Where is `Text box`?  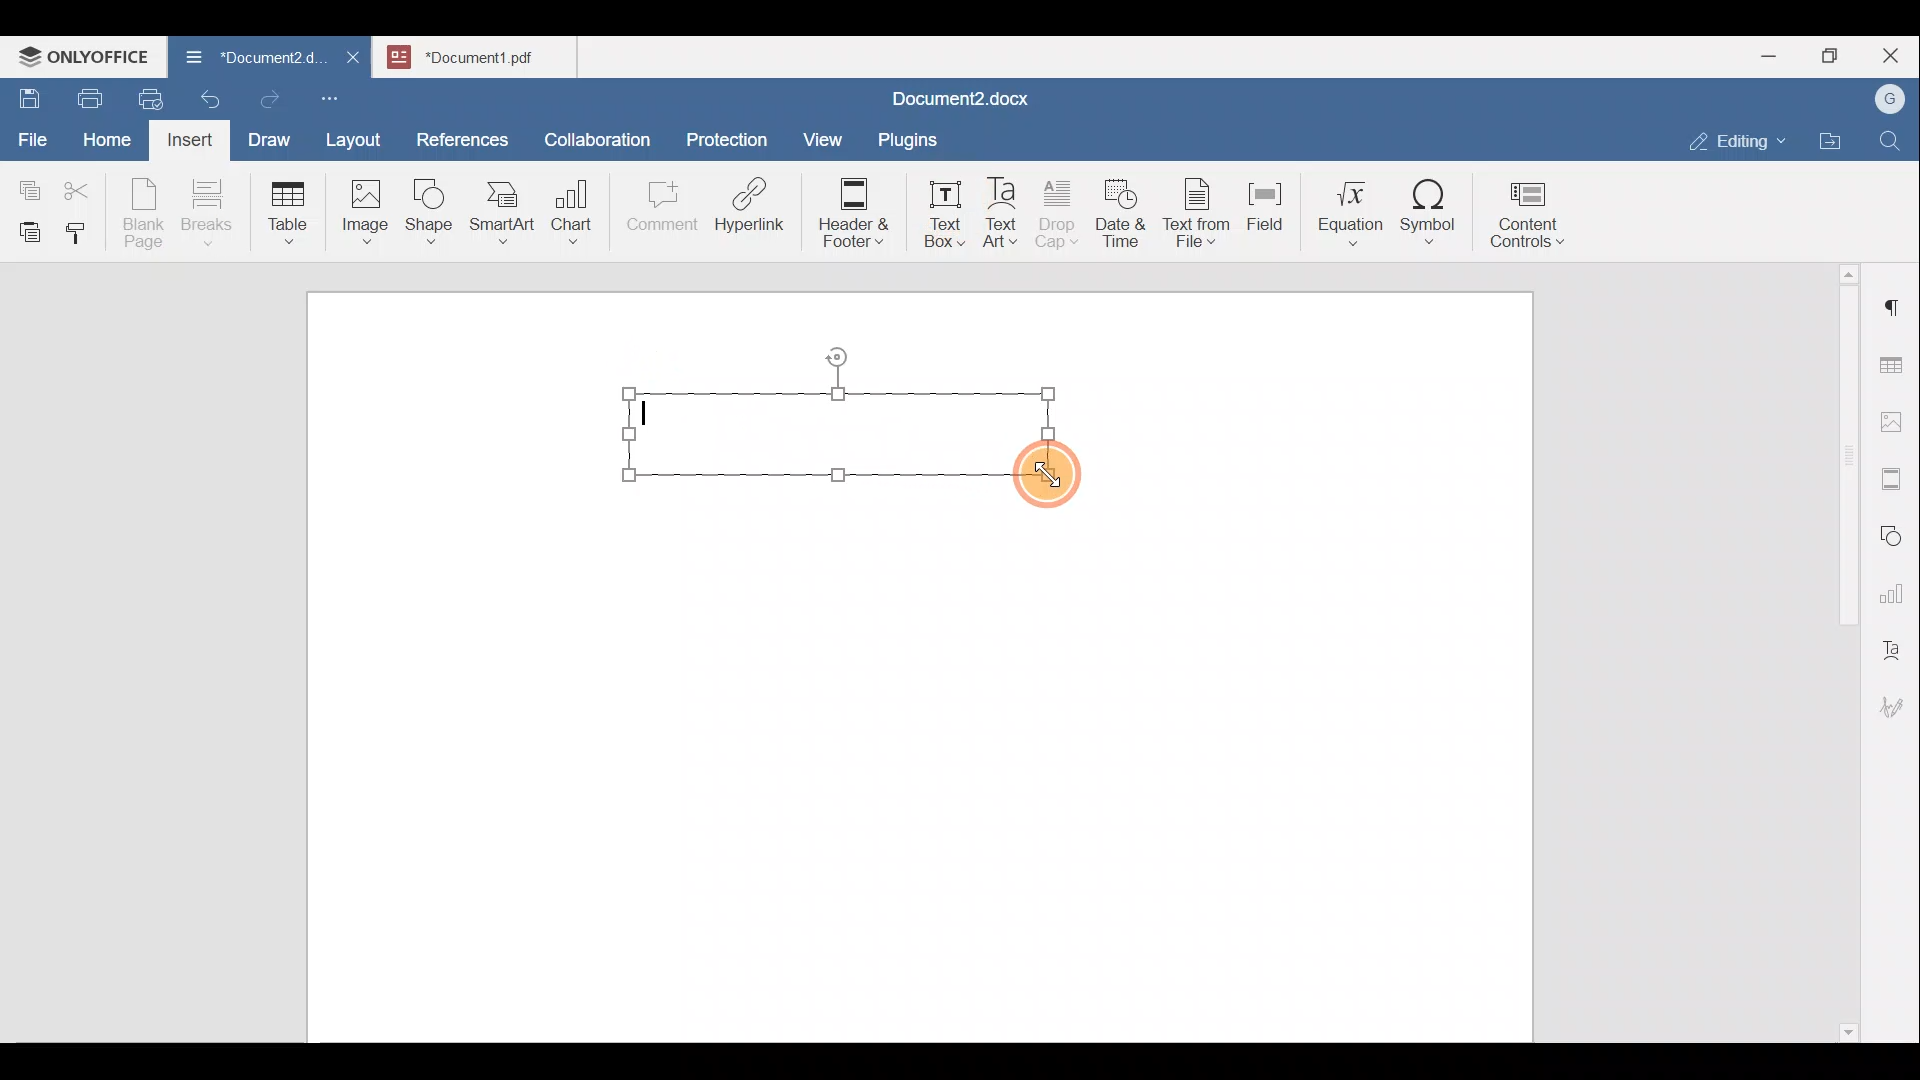
Text box is located at coordinates (931, 214).